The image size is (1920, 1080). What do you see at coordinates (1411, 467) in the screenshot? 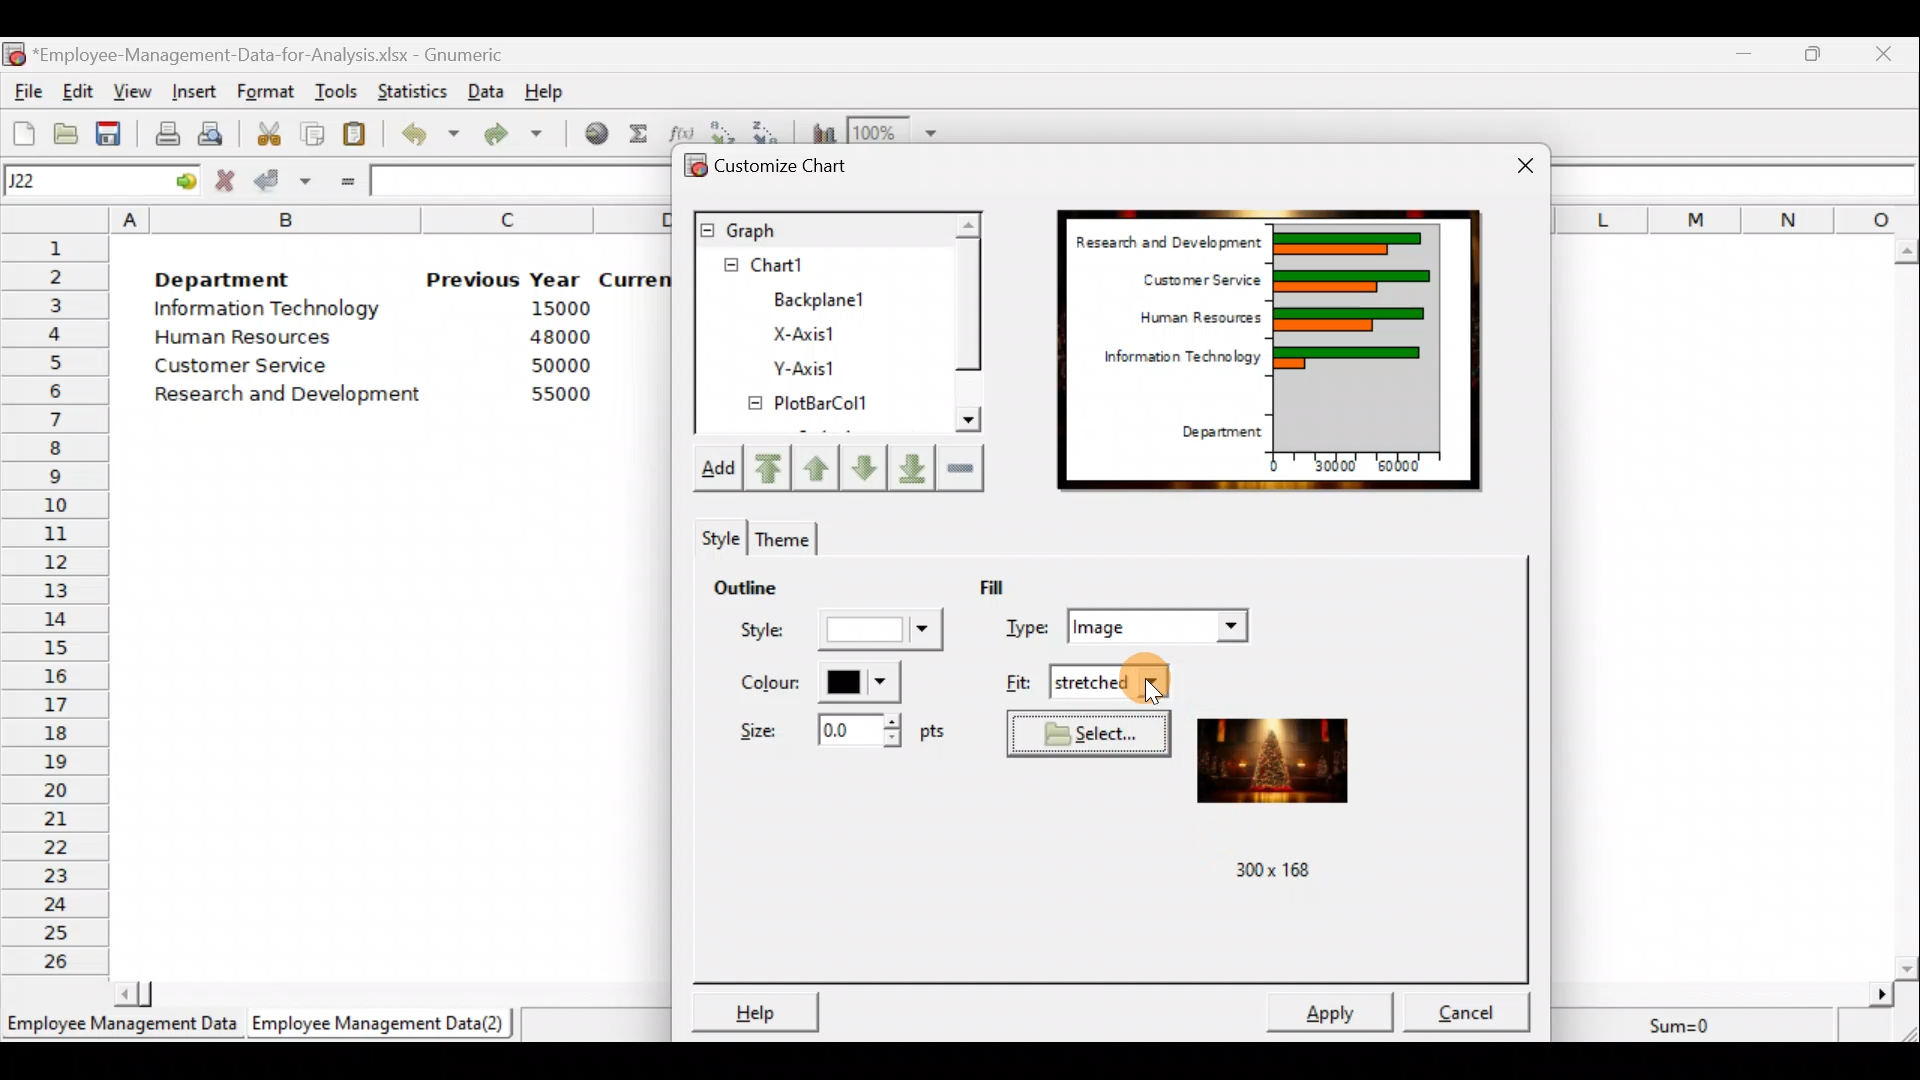
I see `60000` at bounding box center [1411, 467].